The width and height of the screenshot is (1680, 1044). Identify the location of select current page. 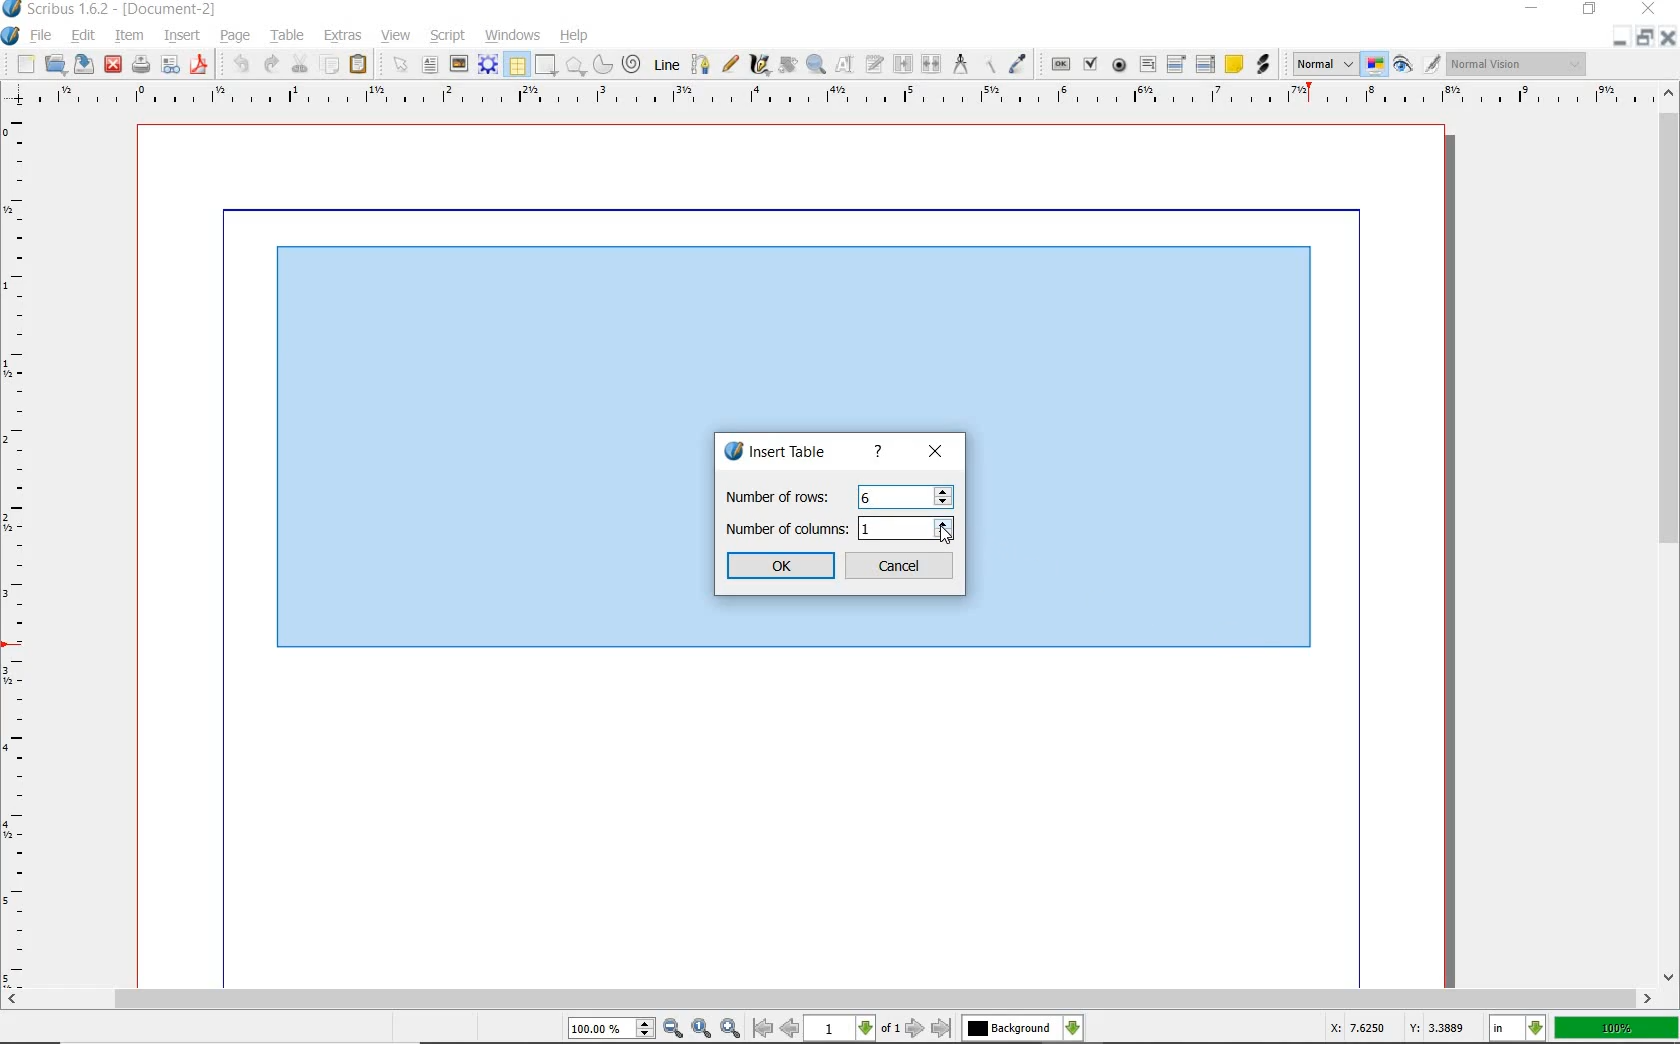
(852, 1029).